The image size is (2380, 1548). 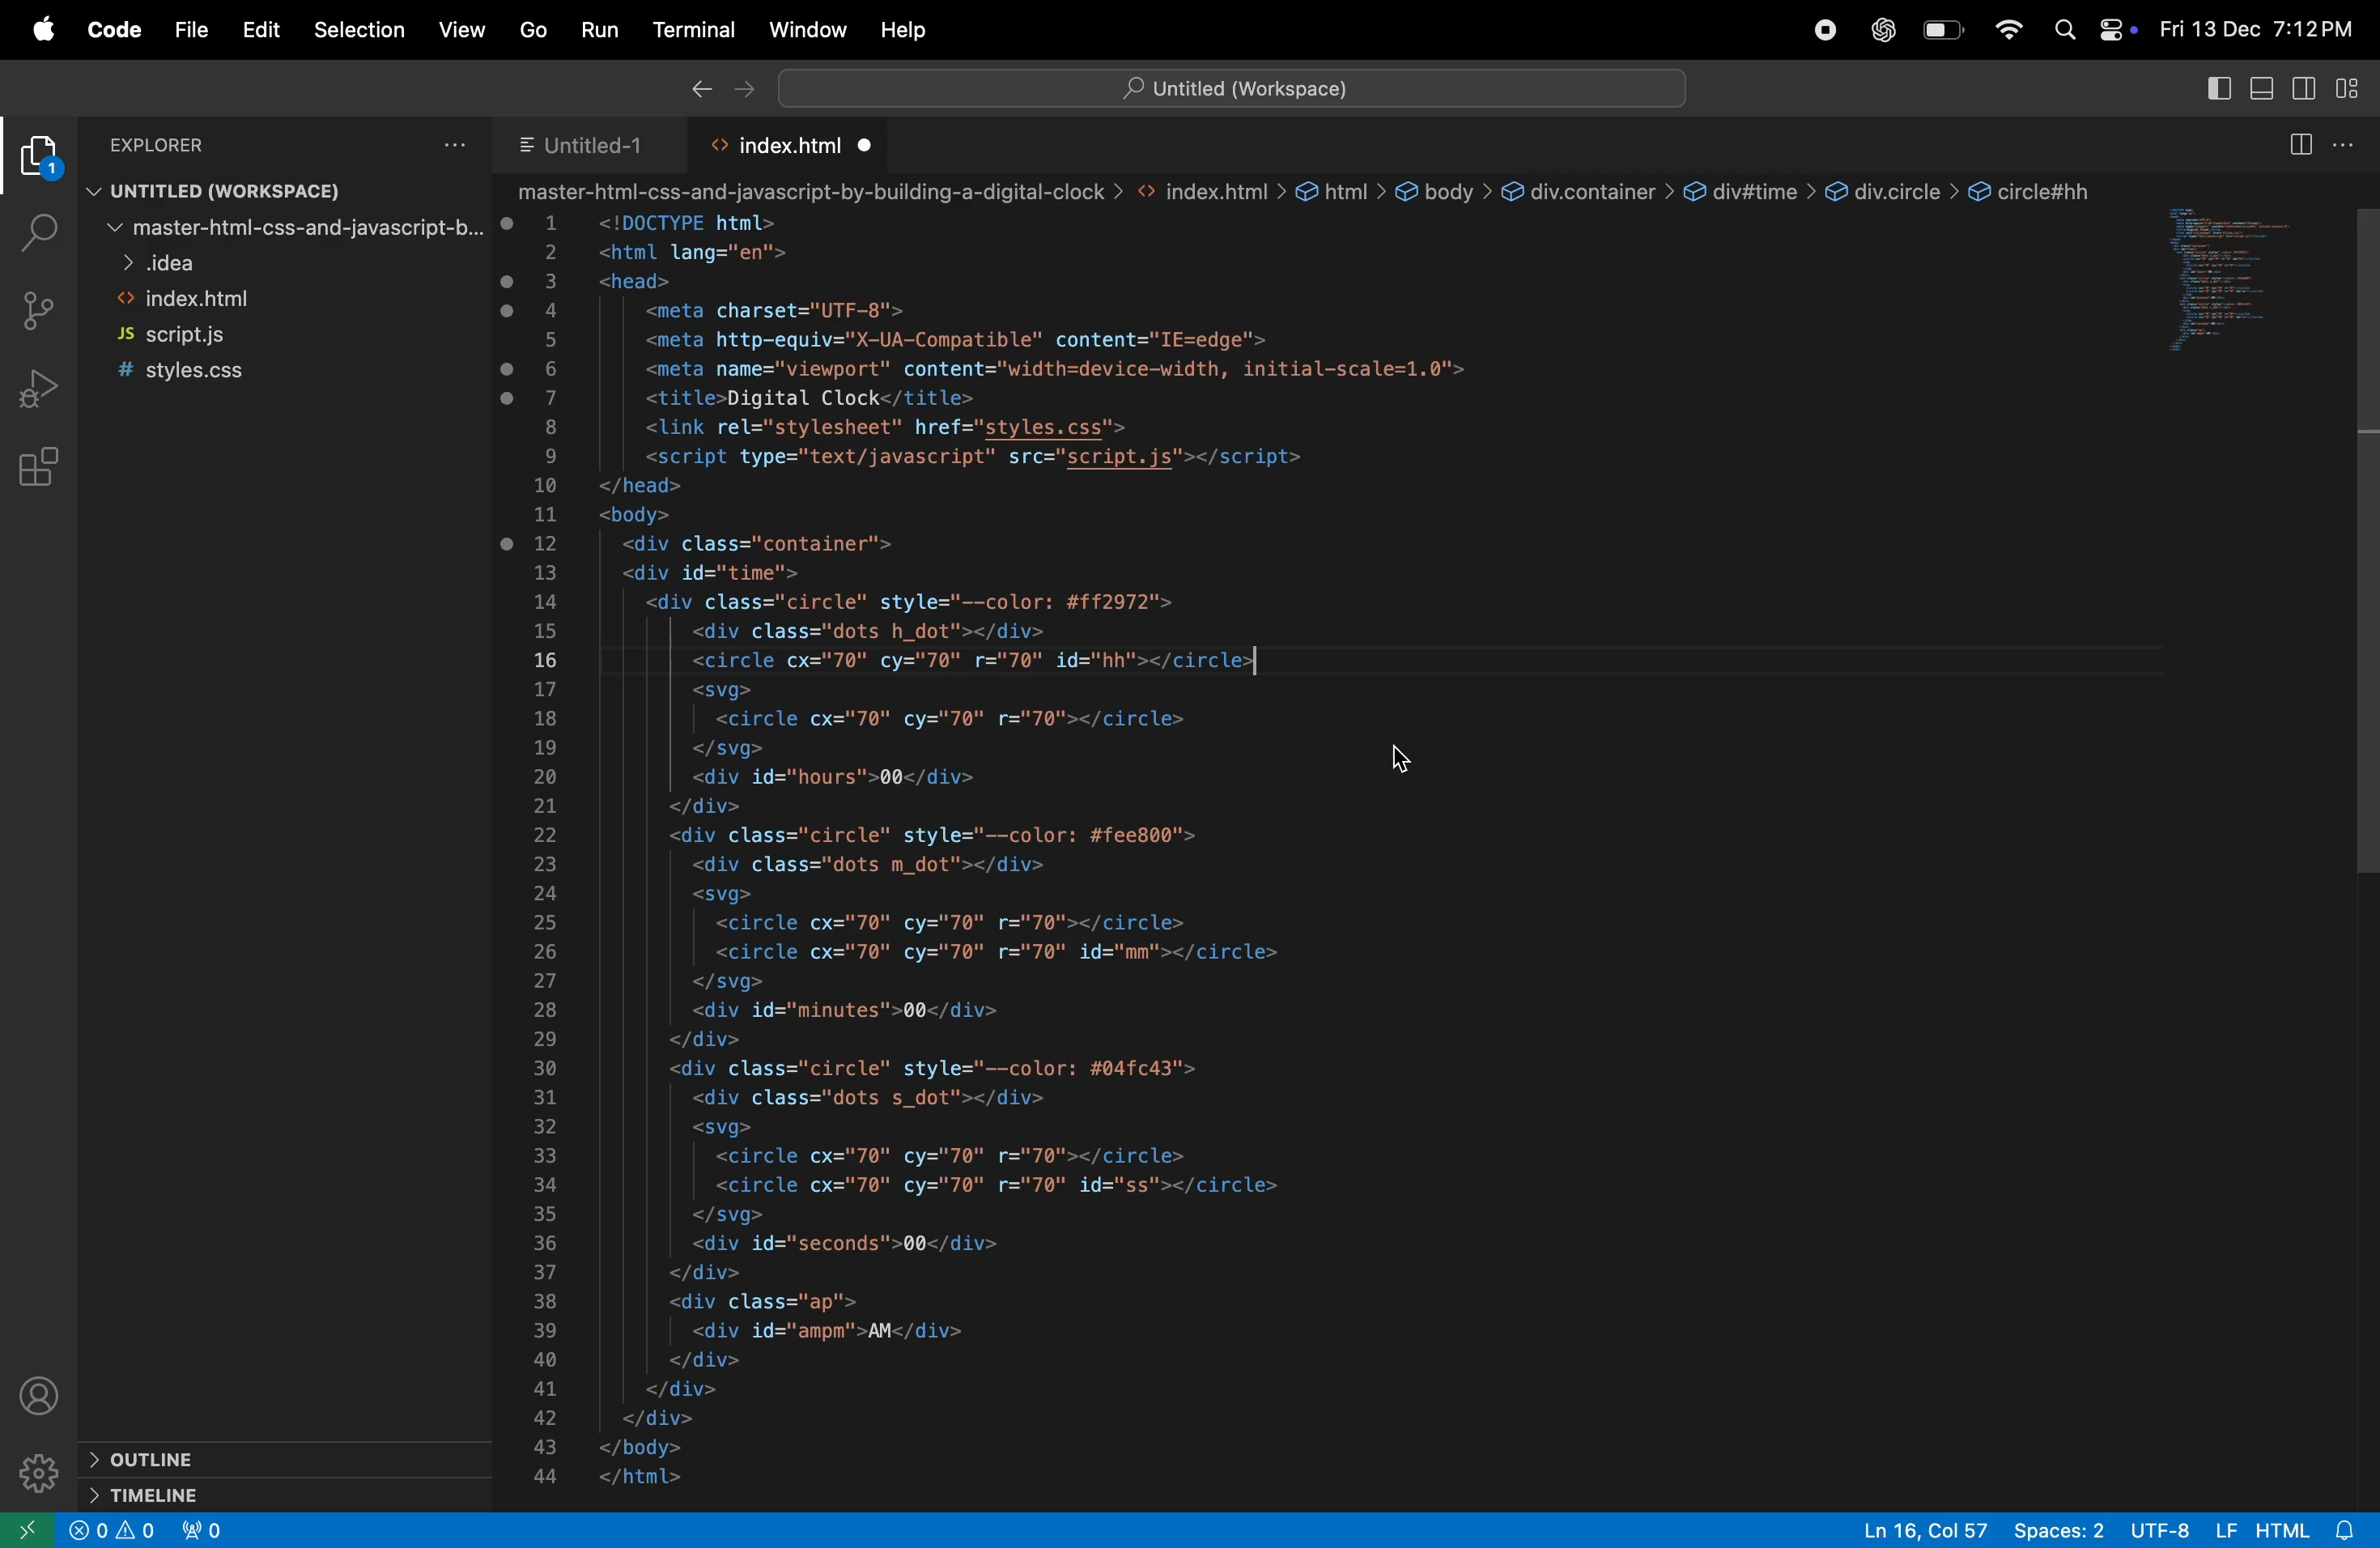 I want to click on customize layout, so click(x=2356, y=93).